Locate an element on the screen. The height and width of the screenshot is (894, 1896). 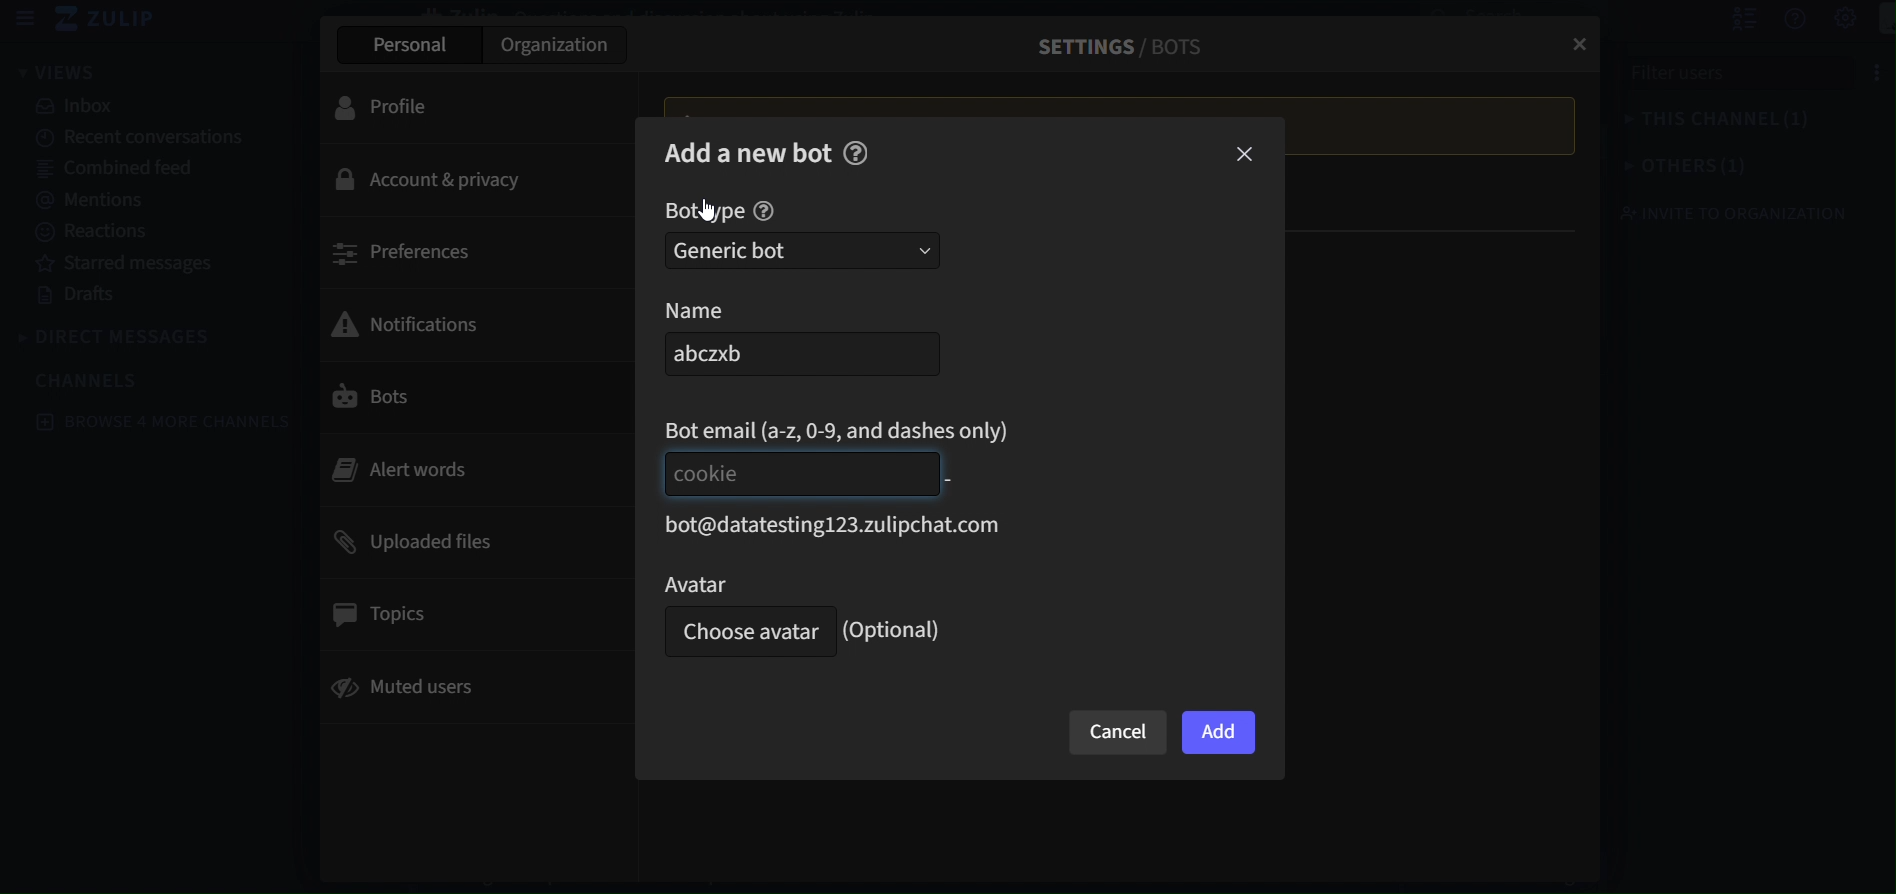
zulip is located at coordinates (113, 20).